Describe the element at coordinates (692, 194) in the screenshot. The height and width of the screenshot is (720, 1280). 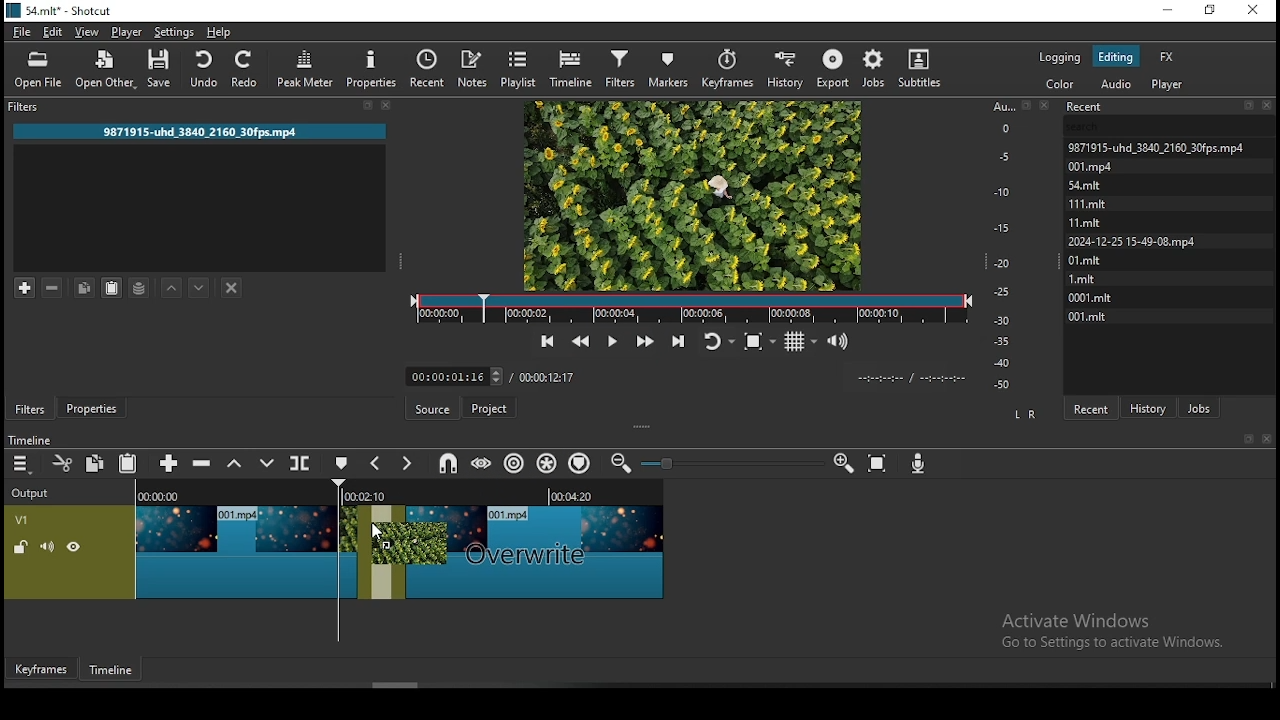
I see `preview` at that location.